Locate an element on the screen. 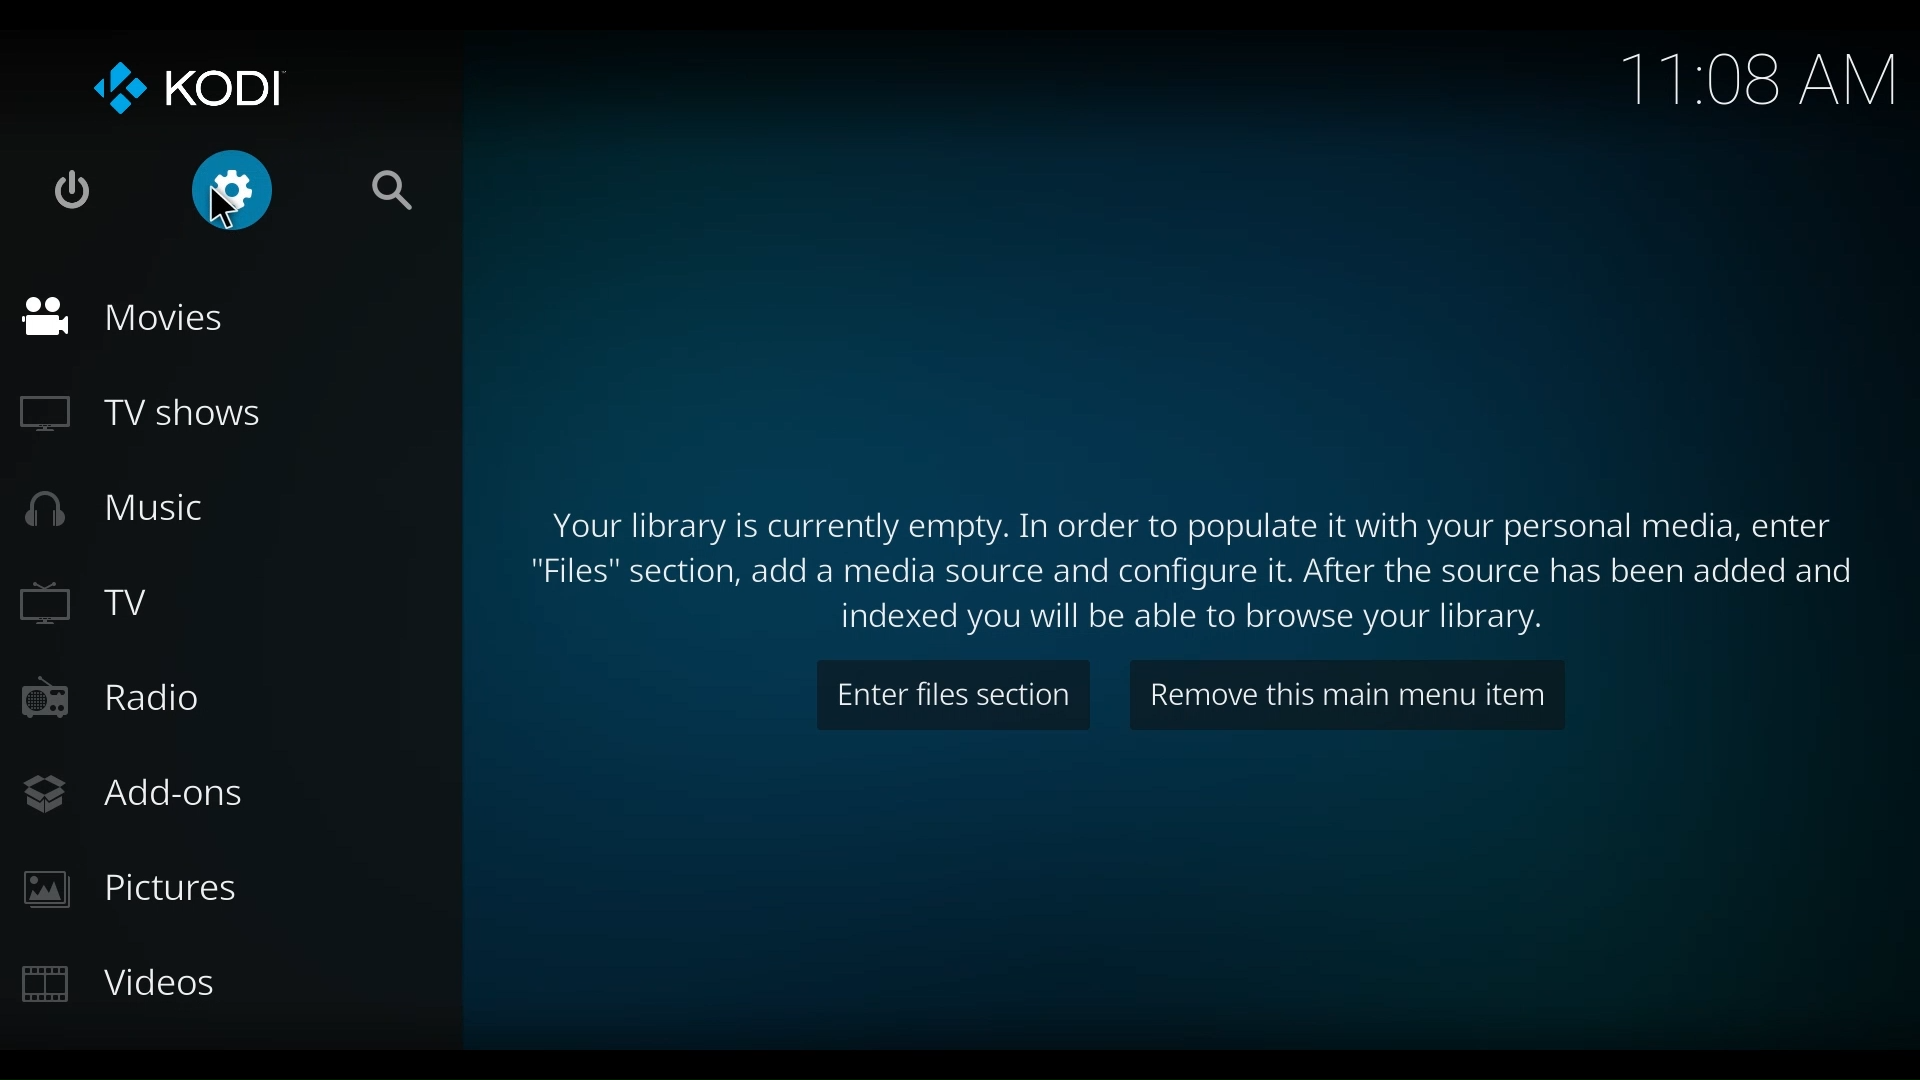 This screenshot has height=1080, width=1920. Videos is located at coordinates (131, 984).